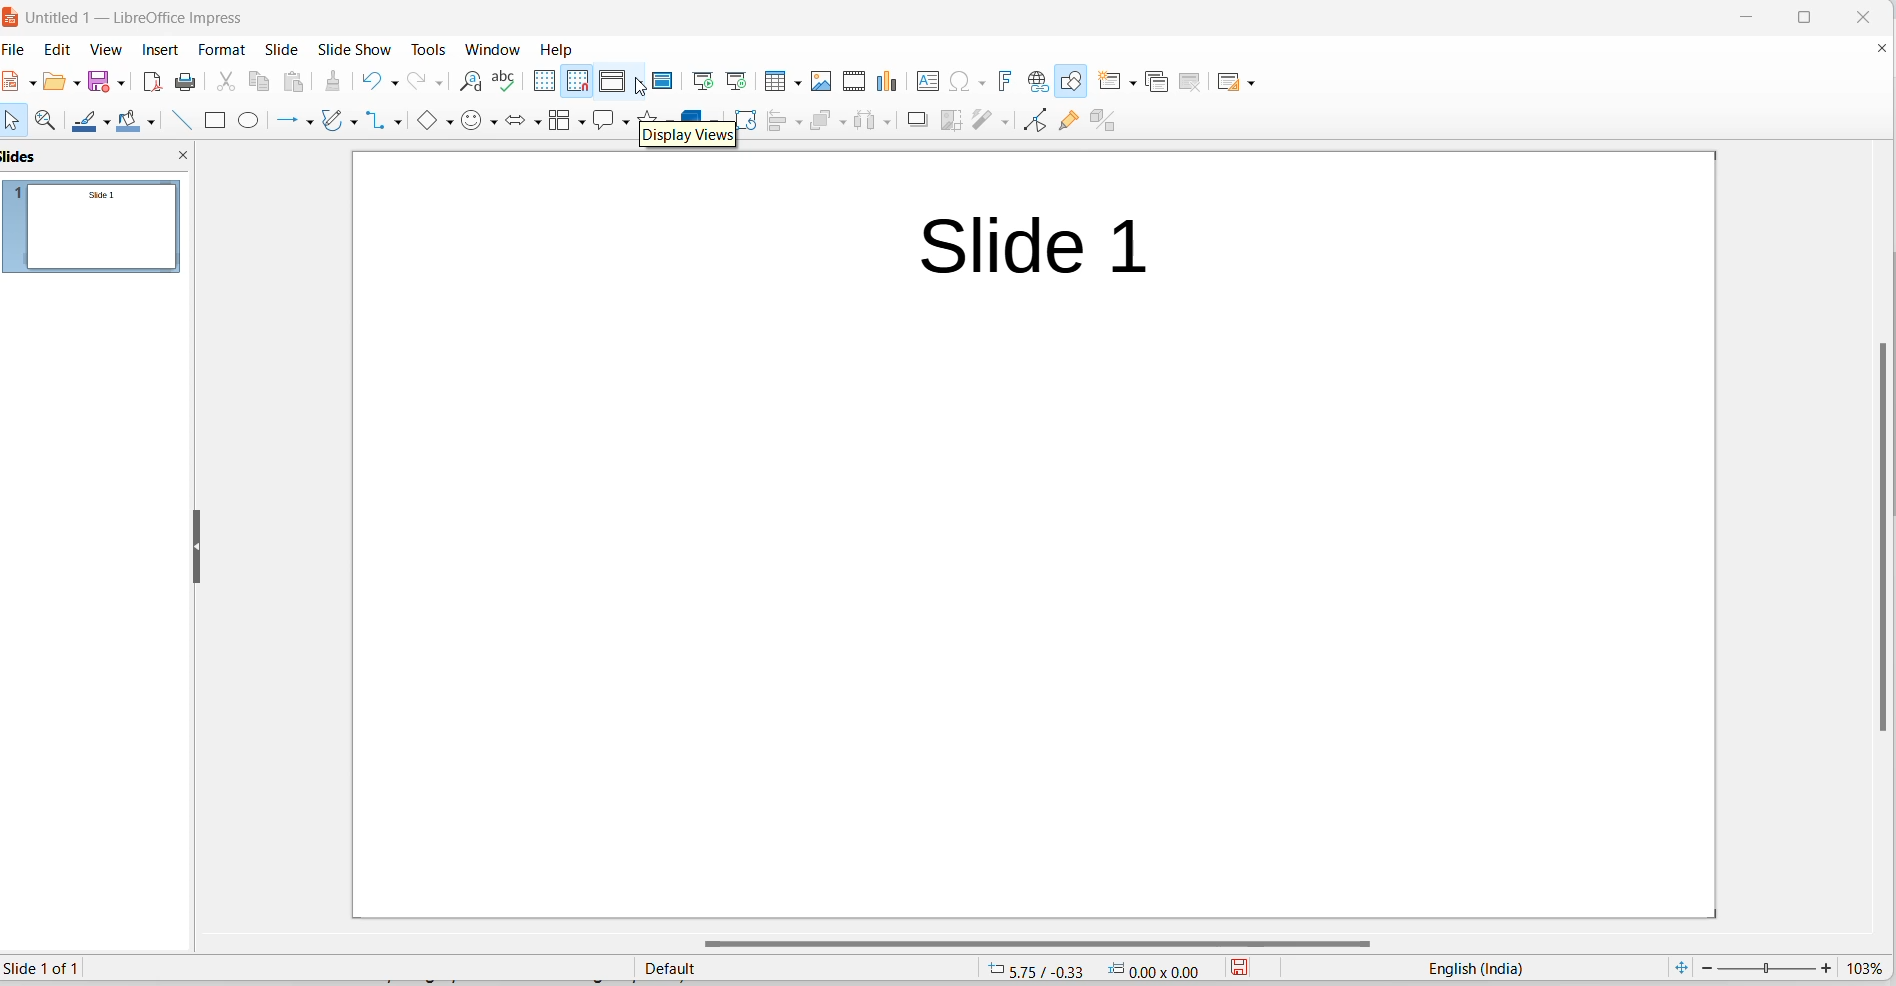  What do you see at coordinates (219, 120) in the screenshot?
I see `rectangle` at bounding box center [219, 120].